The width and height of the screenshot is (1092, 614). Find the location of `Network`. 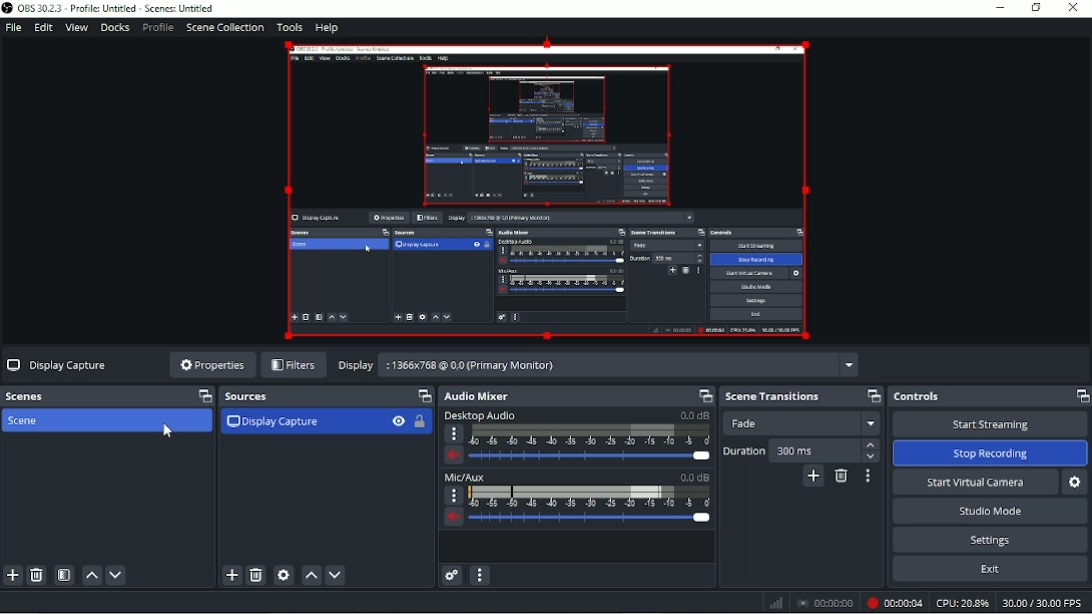

Network is located at coordinates (776, 604).